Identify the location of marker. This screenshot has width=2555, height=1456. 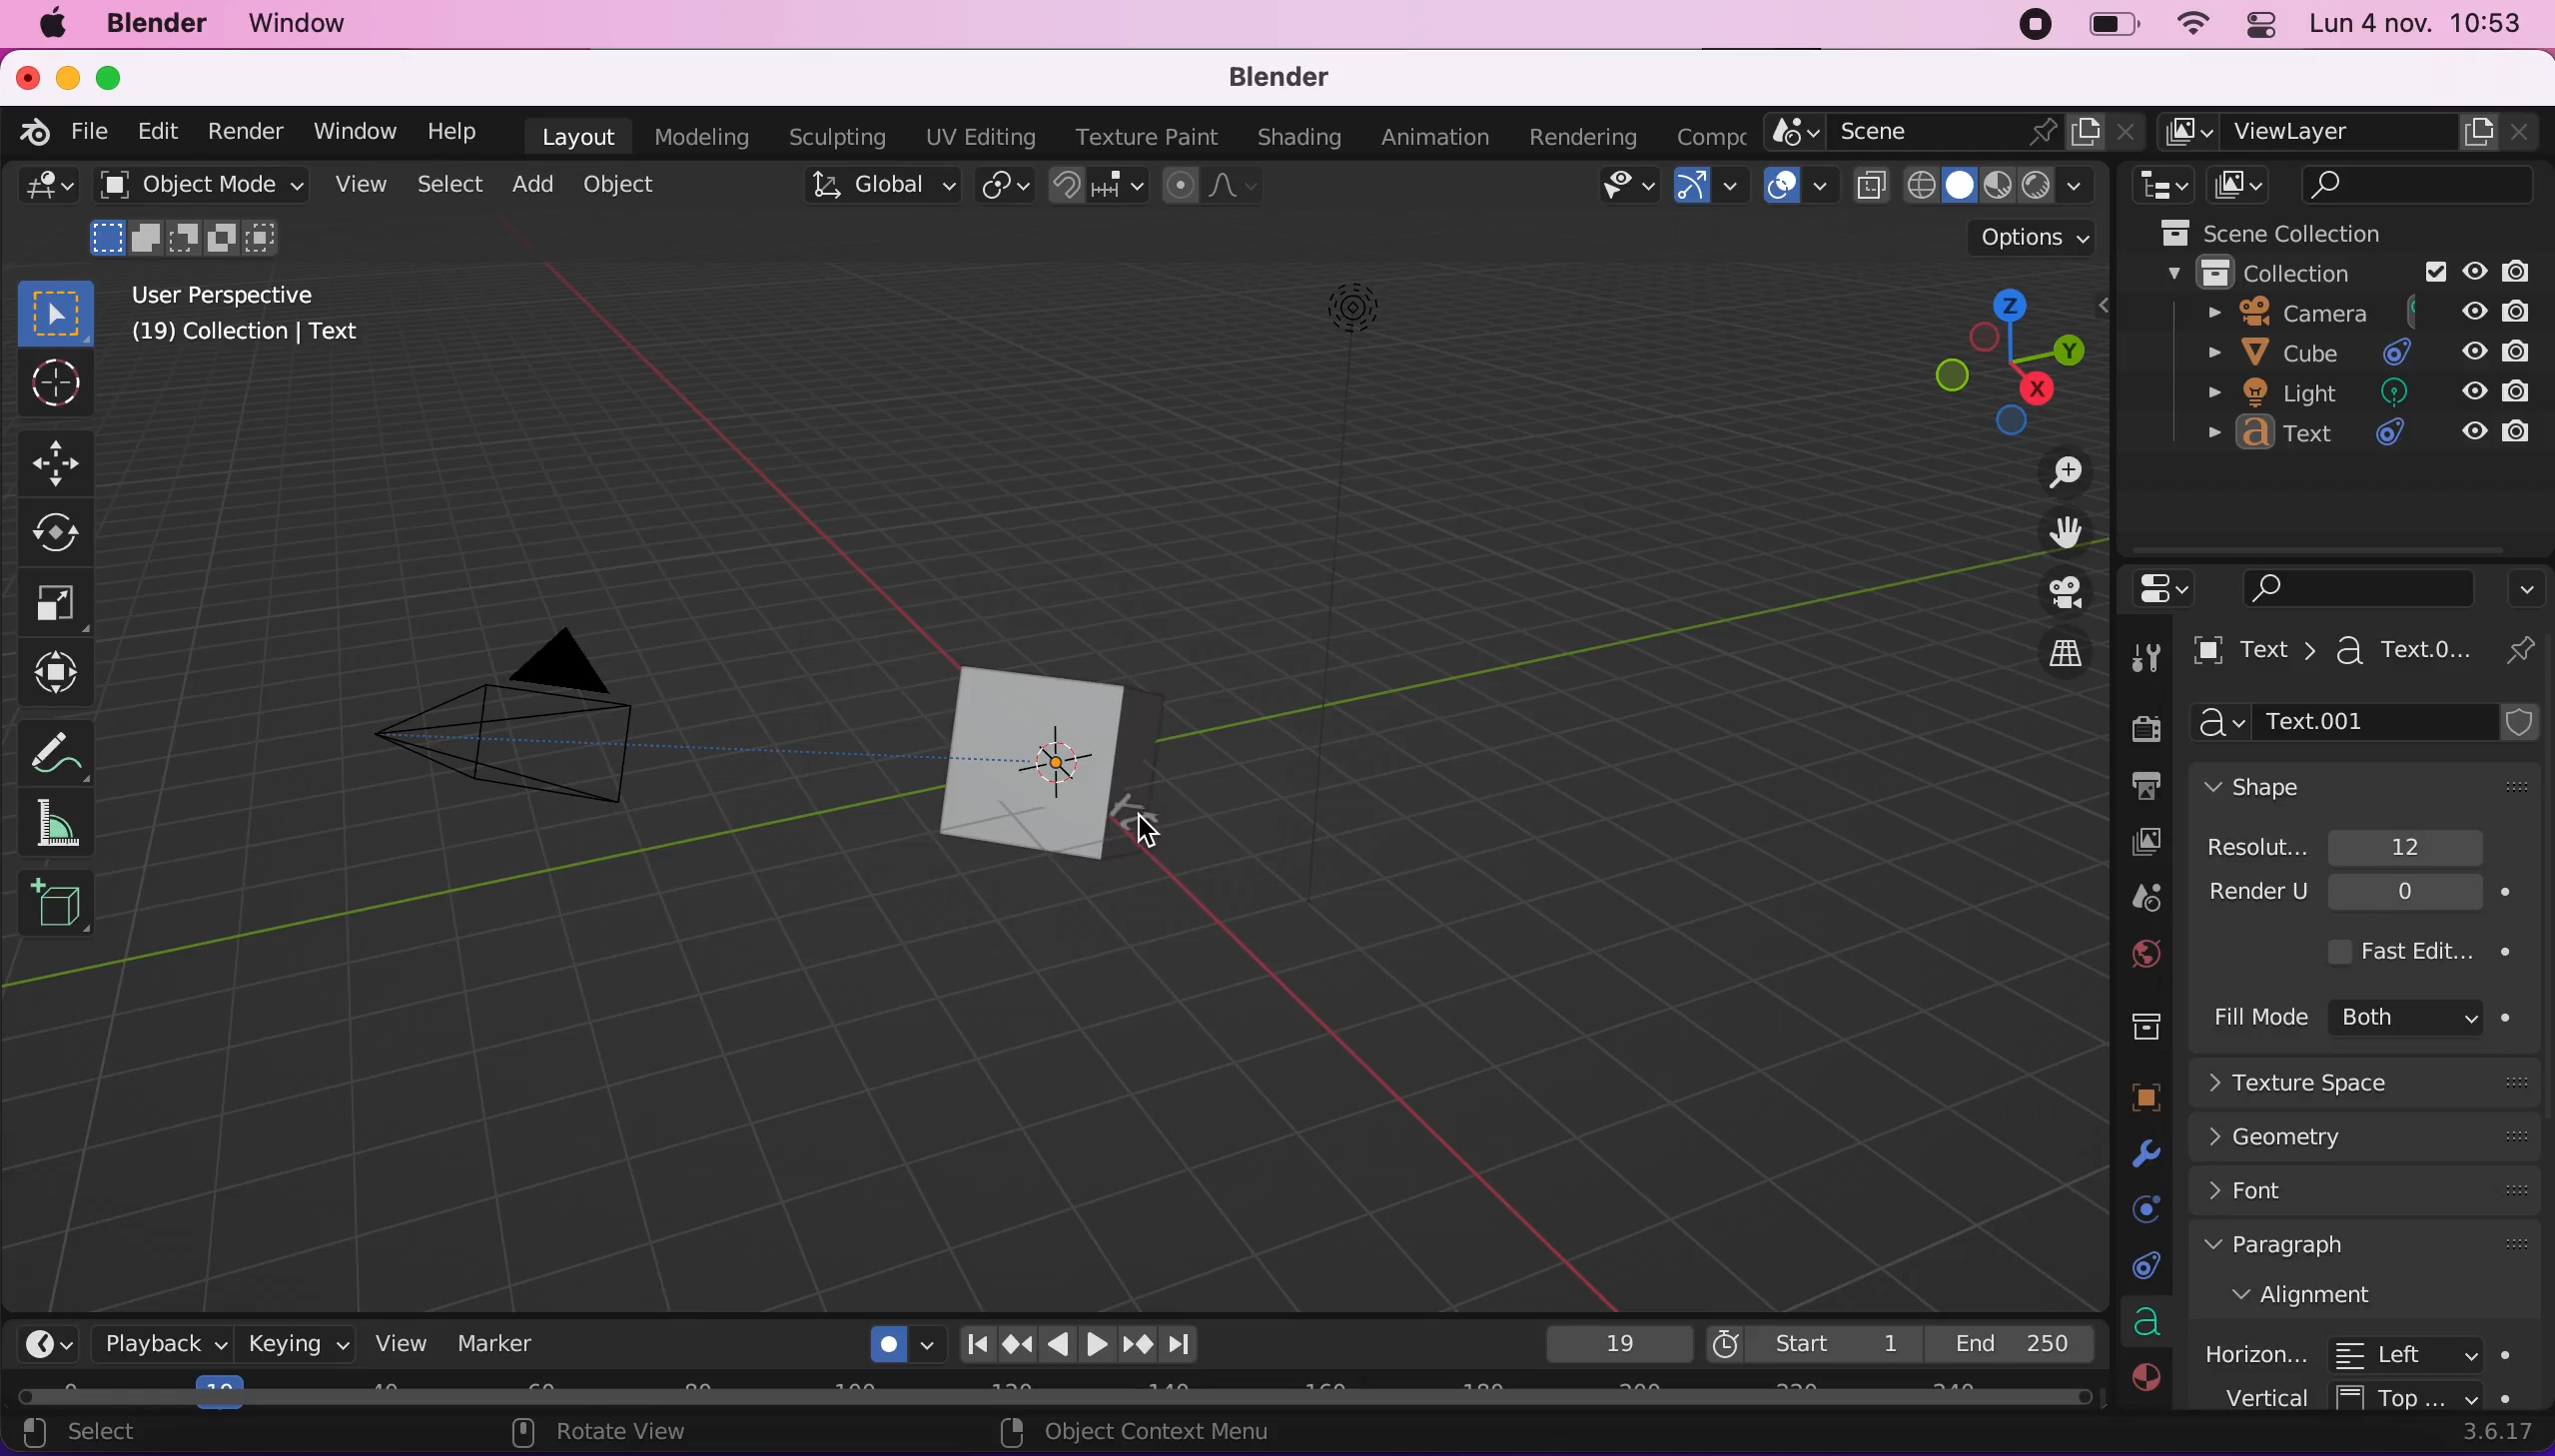
(497, 1344).